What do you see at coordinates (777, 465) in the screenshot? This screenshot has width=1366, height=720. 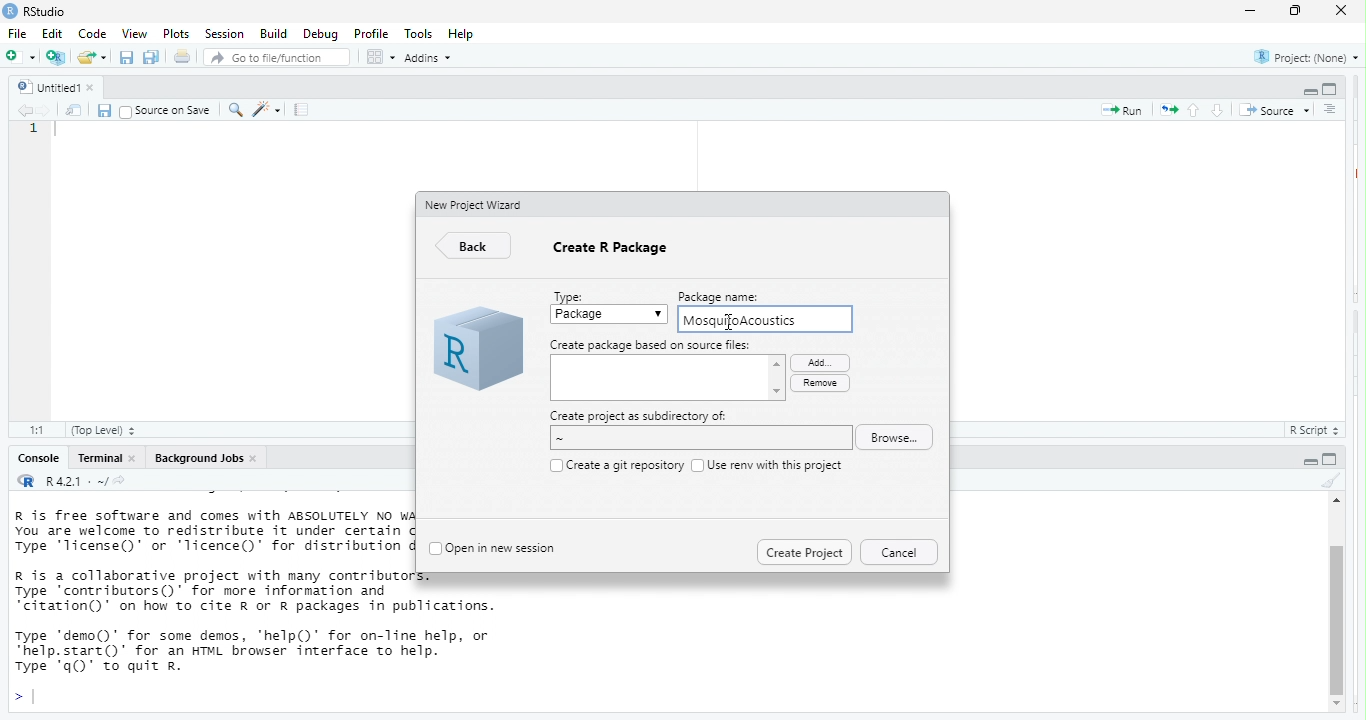 I see `Use renv with this project` at bounding box center [777, 465].